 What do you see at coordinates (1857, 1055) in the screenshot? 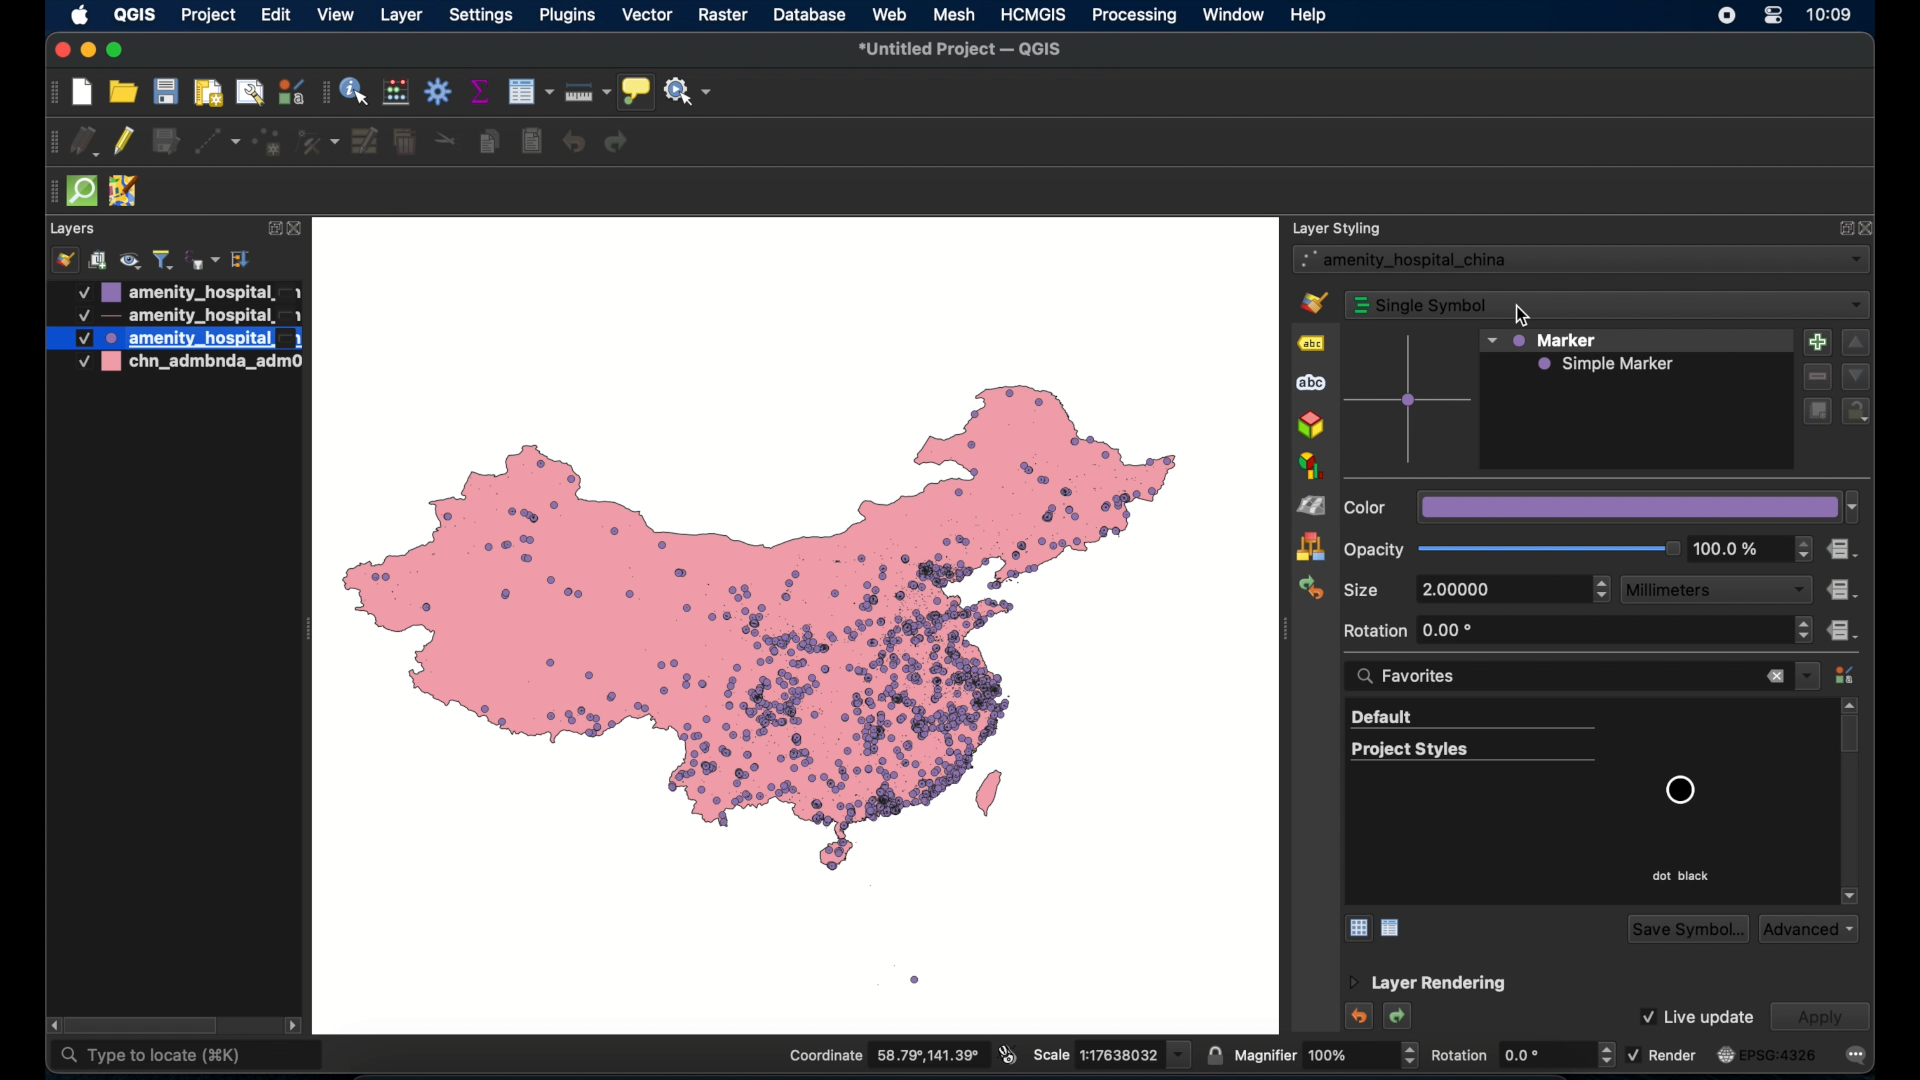
I see `messages` at bounding box center [1857, 1055].